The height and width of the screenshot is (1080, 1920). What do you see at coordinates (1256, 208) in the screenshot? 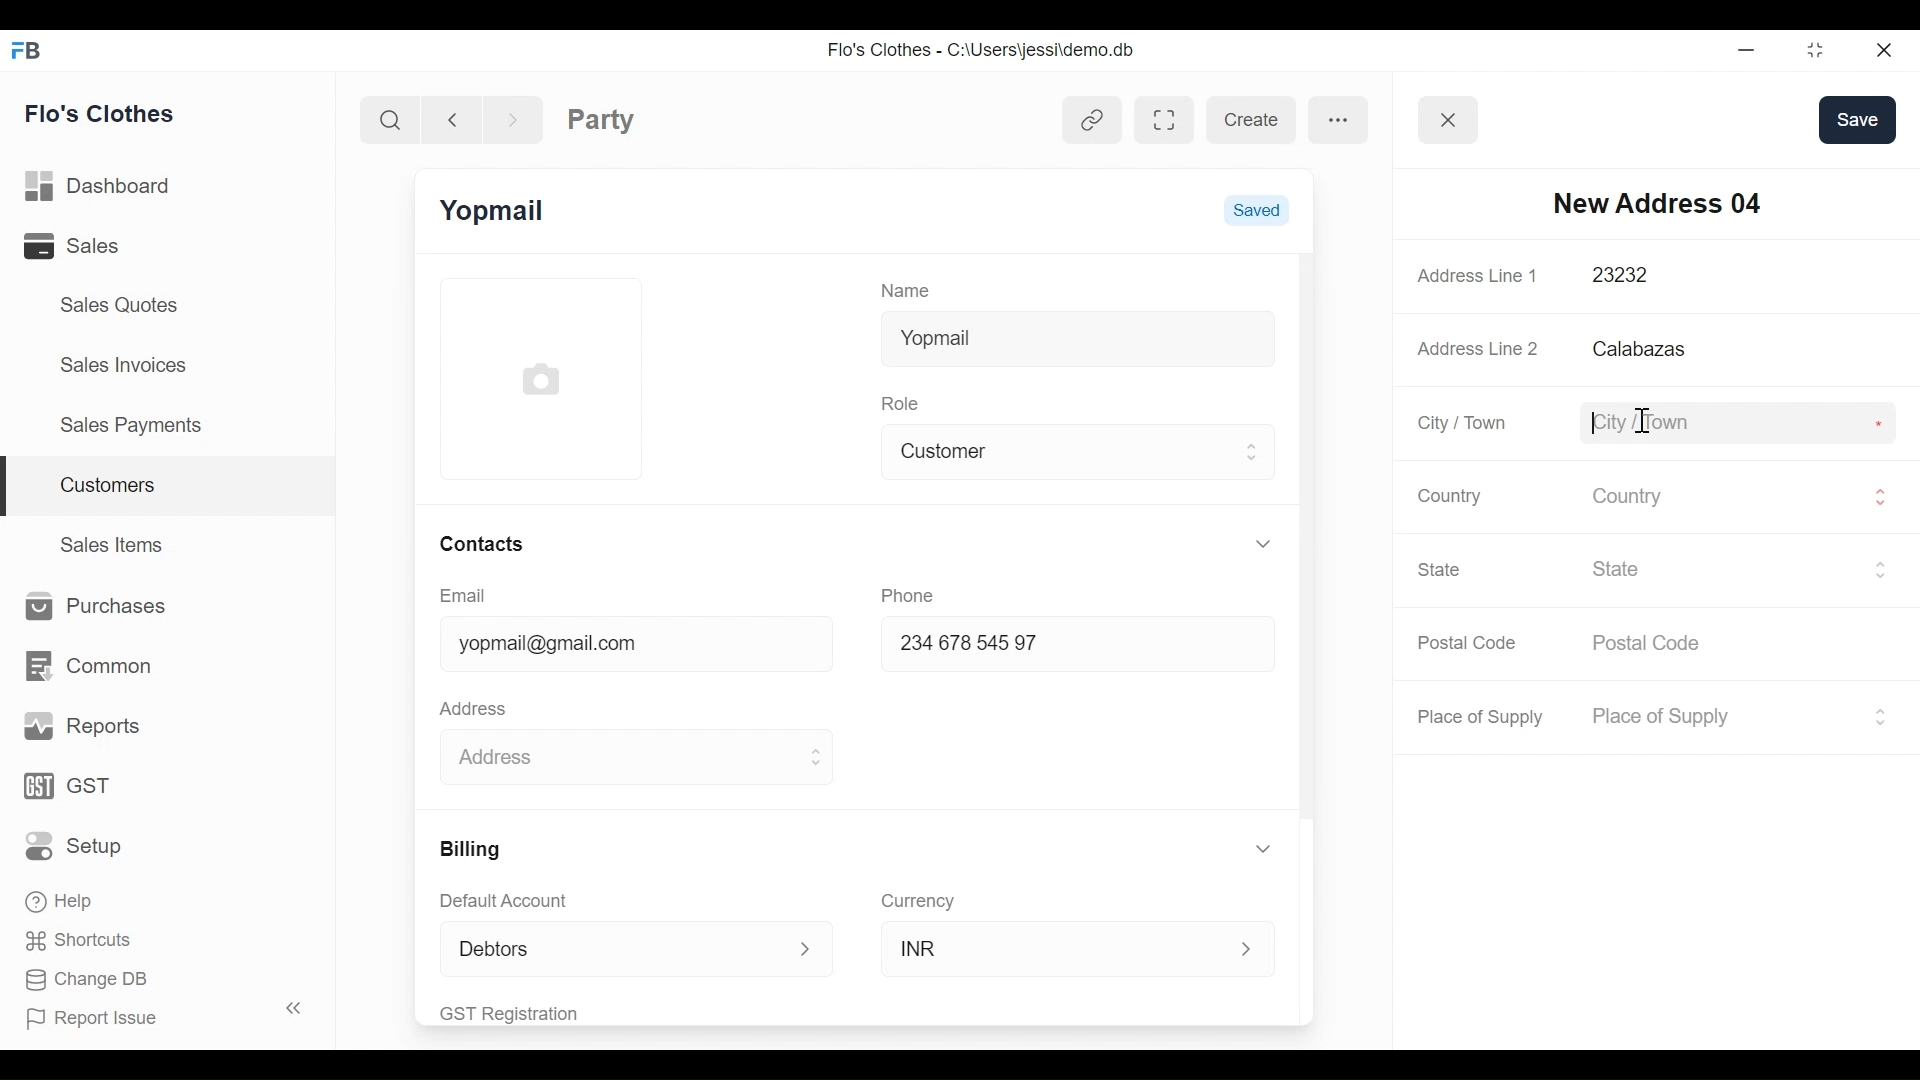
I see `Saved` at bounding box center [1256, 208].